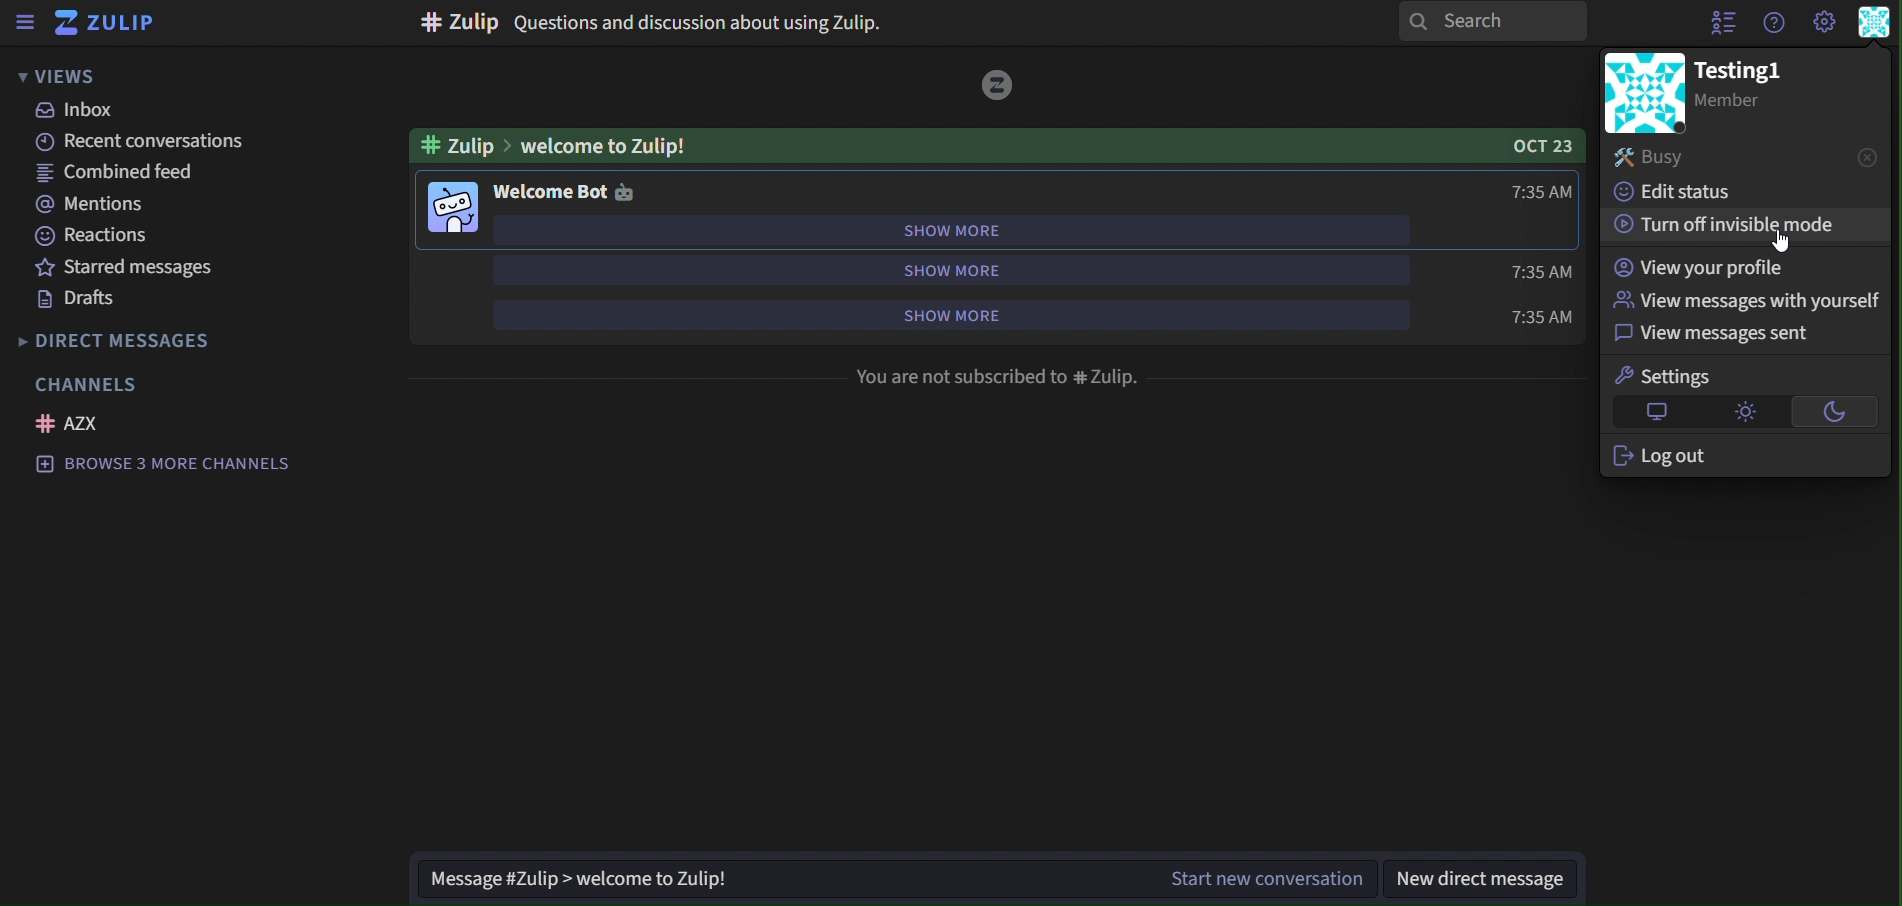 This screenshot has width=1902, height=906. What do you see at coordinates (1824, 23) in the screenshot?
I see `main menu` at bounding box center [1824, 23].